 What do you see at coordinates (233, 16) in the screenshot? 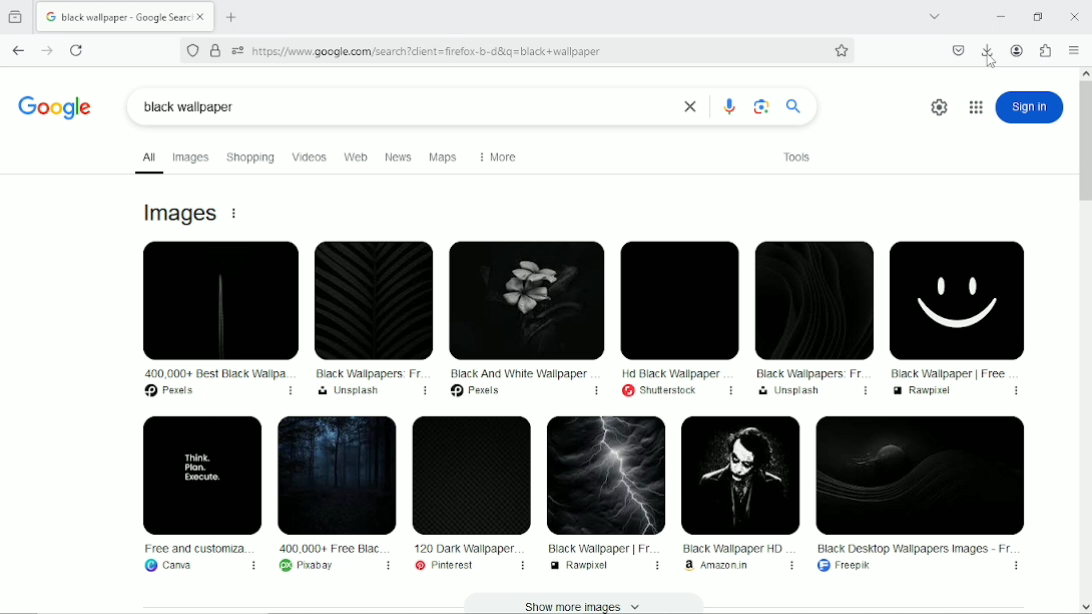
I see `New tab` at bounding box center [233, 16].